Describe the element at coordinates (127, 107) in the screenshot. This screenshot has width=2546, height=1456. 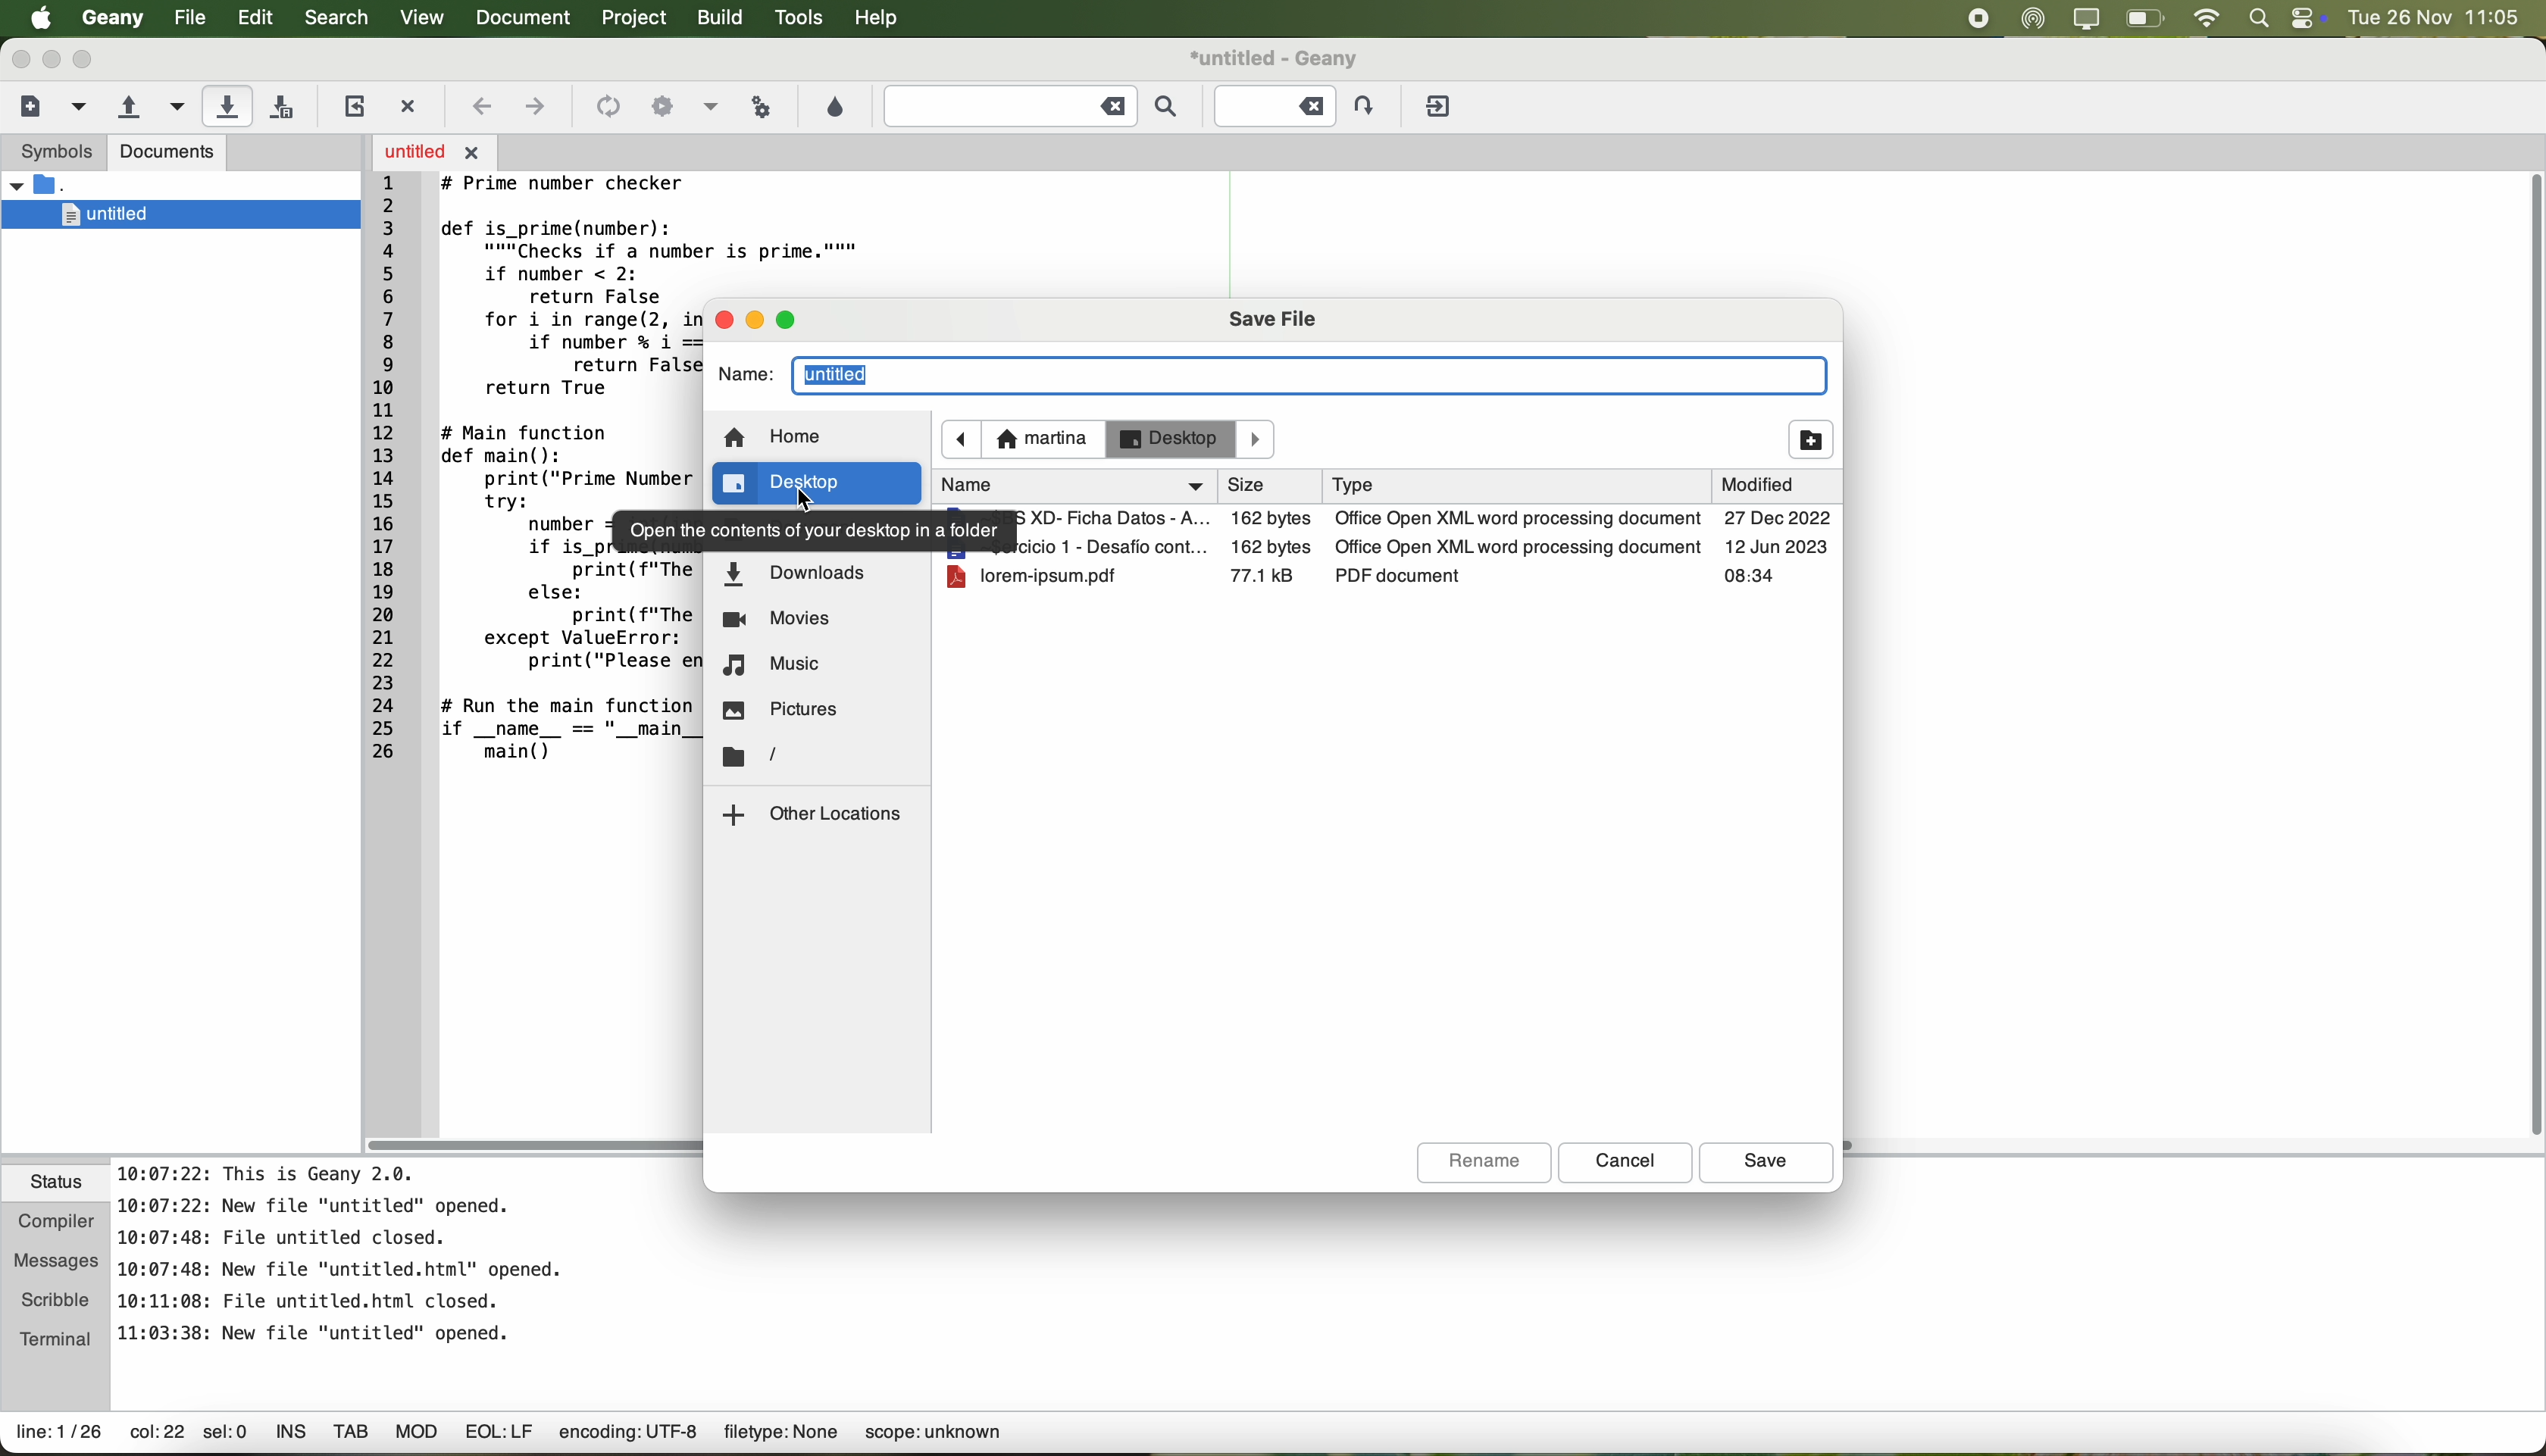
I see `open an existing file` at that location.